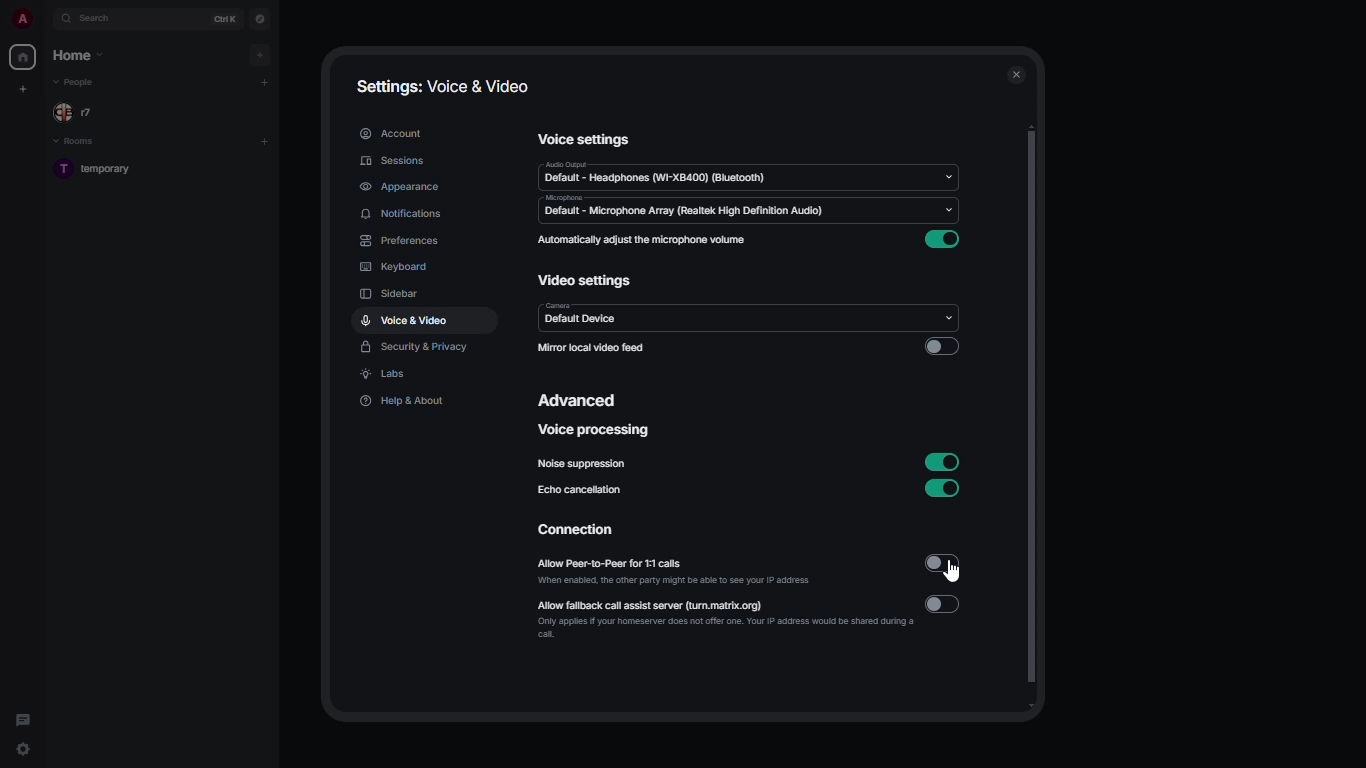  I want to click on home, so click(24, 56).